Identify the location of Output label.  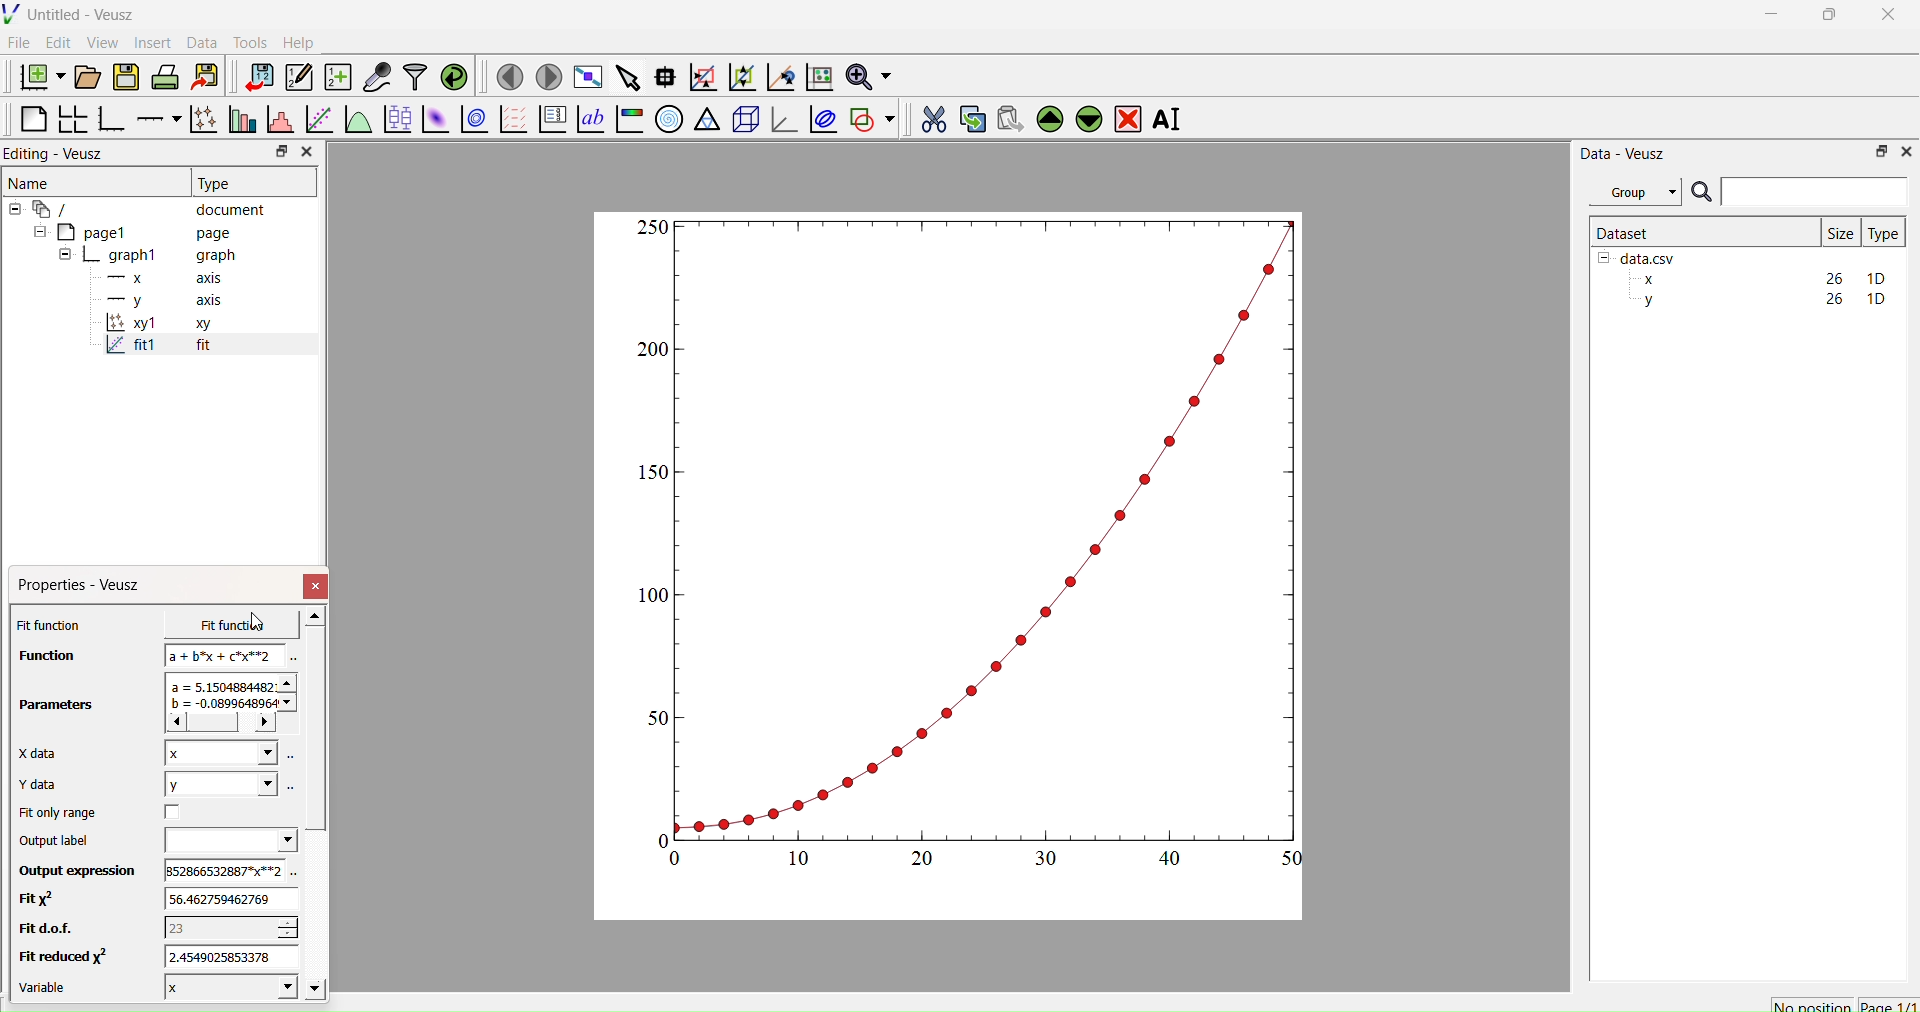
(58, 841).